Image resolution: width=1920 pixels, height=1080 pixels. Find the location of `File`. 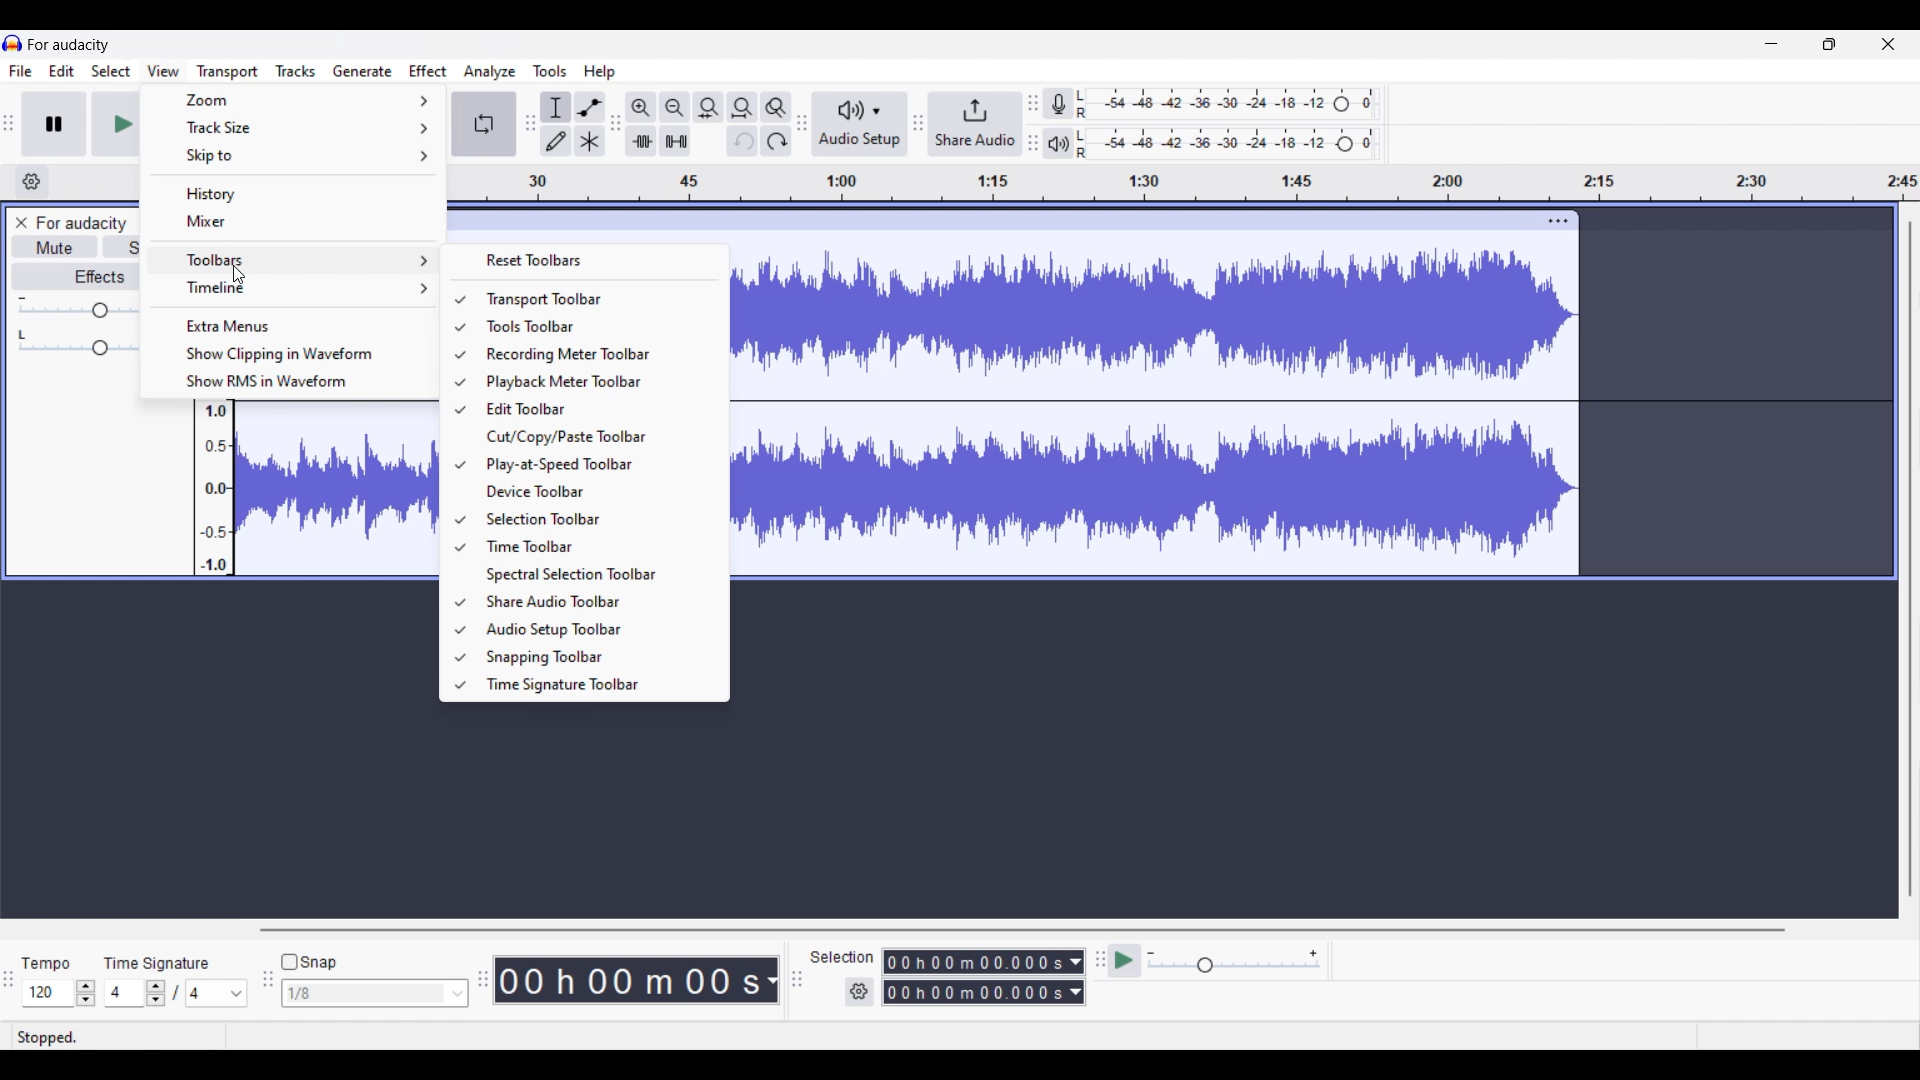

File is located at coordinates (21, 71).